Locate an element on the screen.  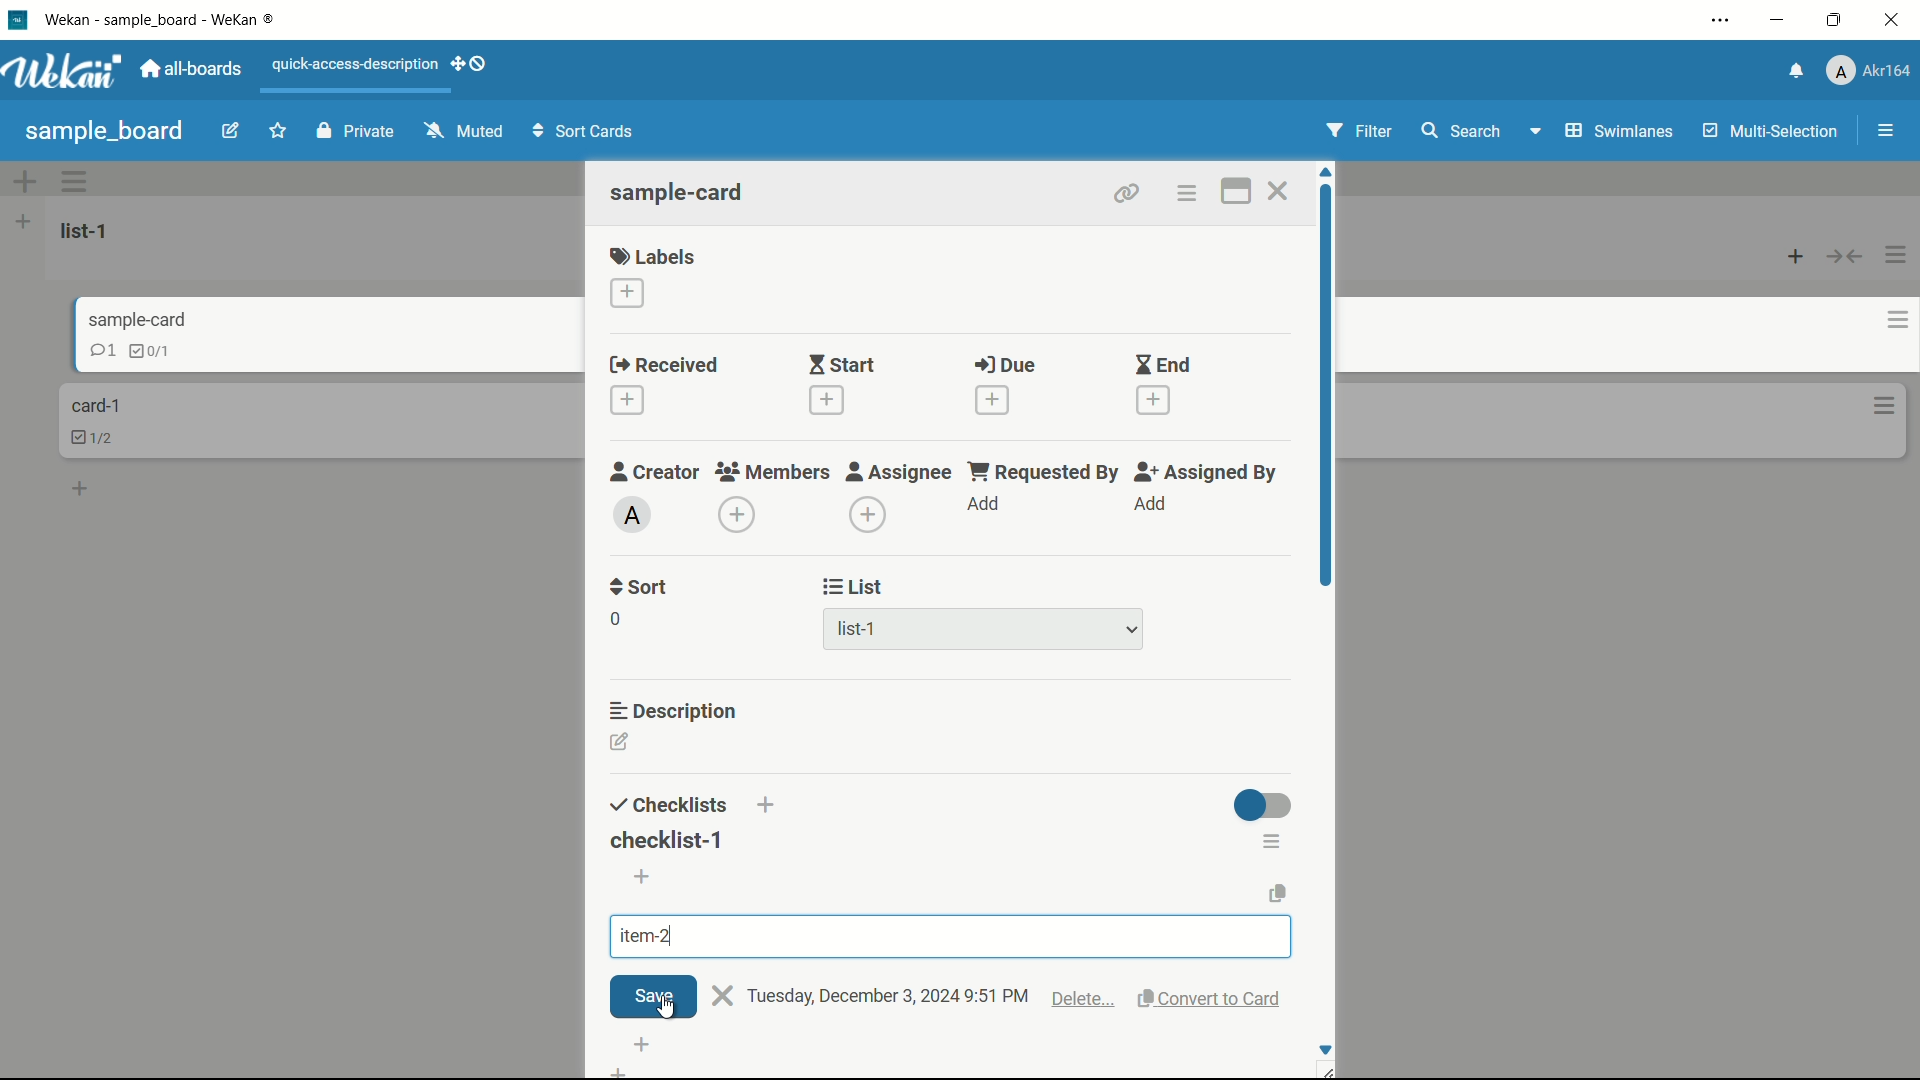
admin is located at coordinates (633, 514).